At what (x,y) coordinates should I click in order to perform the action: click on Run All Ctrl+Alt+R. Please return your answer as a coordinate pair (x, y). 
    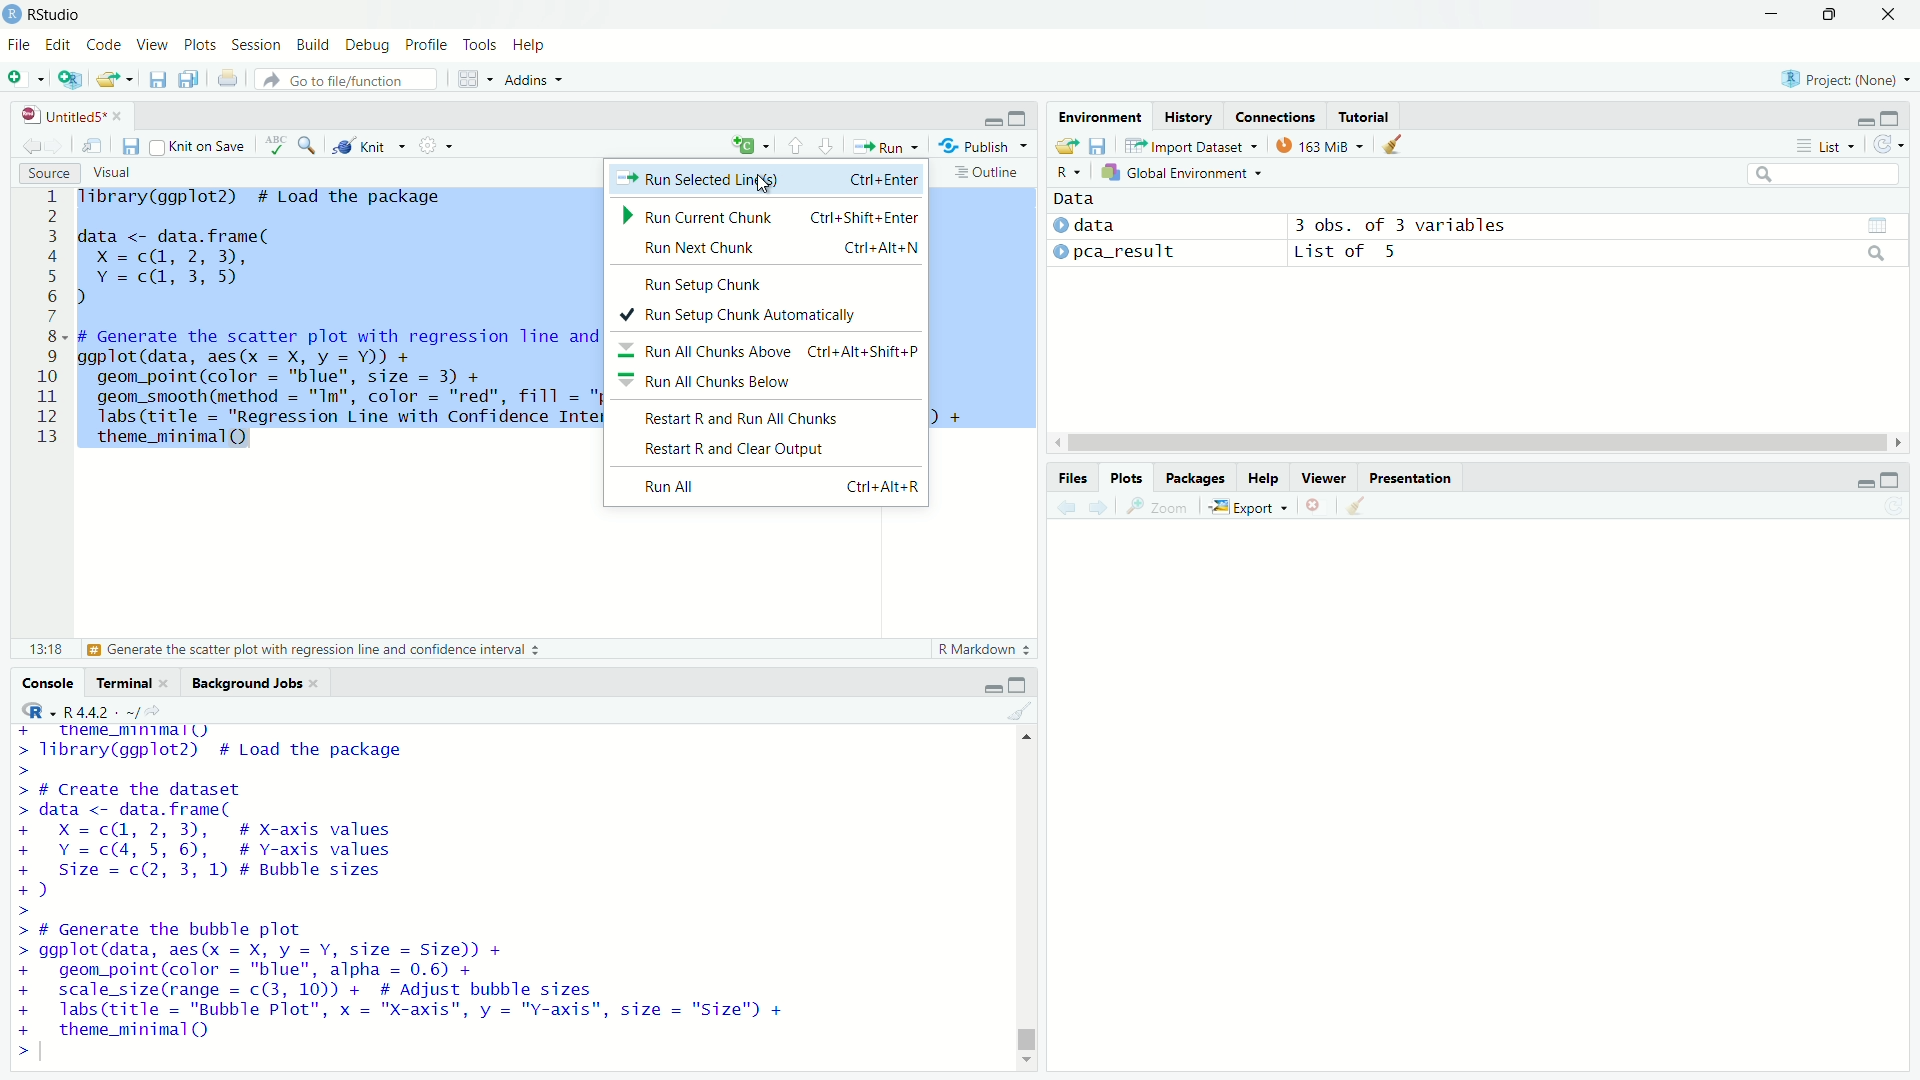
    Looking at the image, I should click on (767, 486).